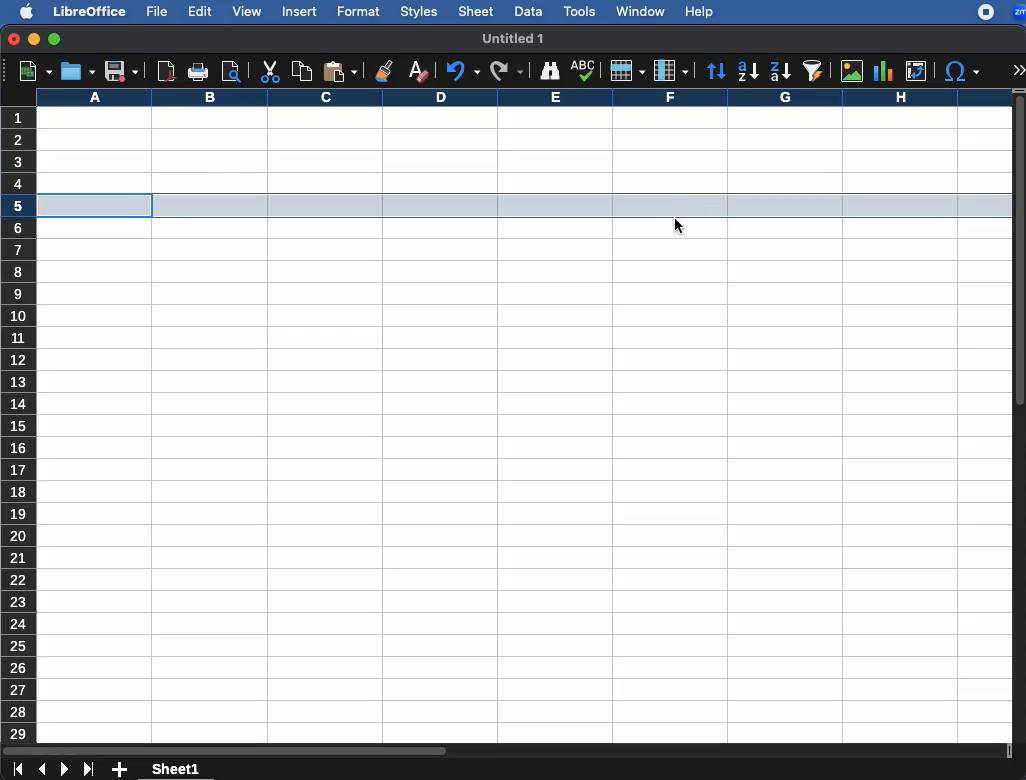  Describe the element at coordinates (33, 39) in the screenshot. I see `minimize` at that location.